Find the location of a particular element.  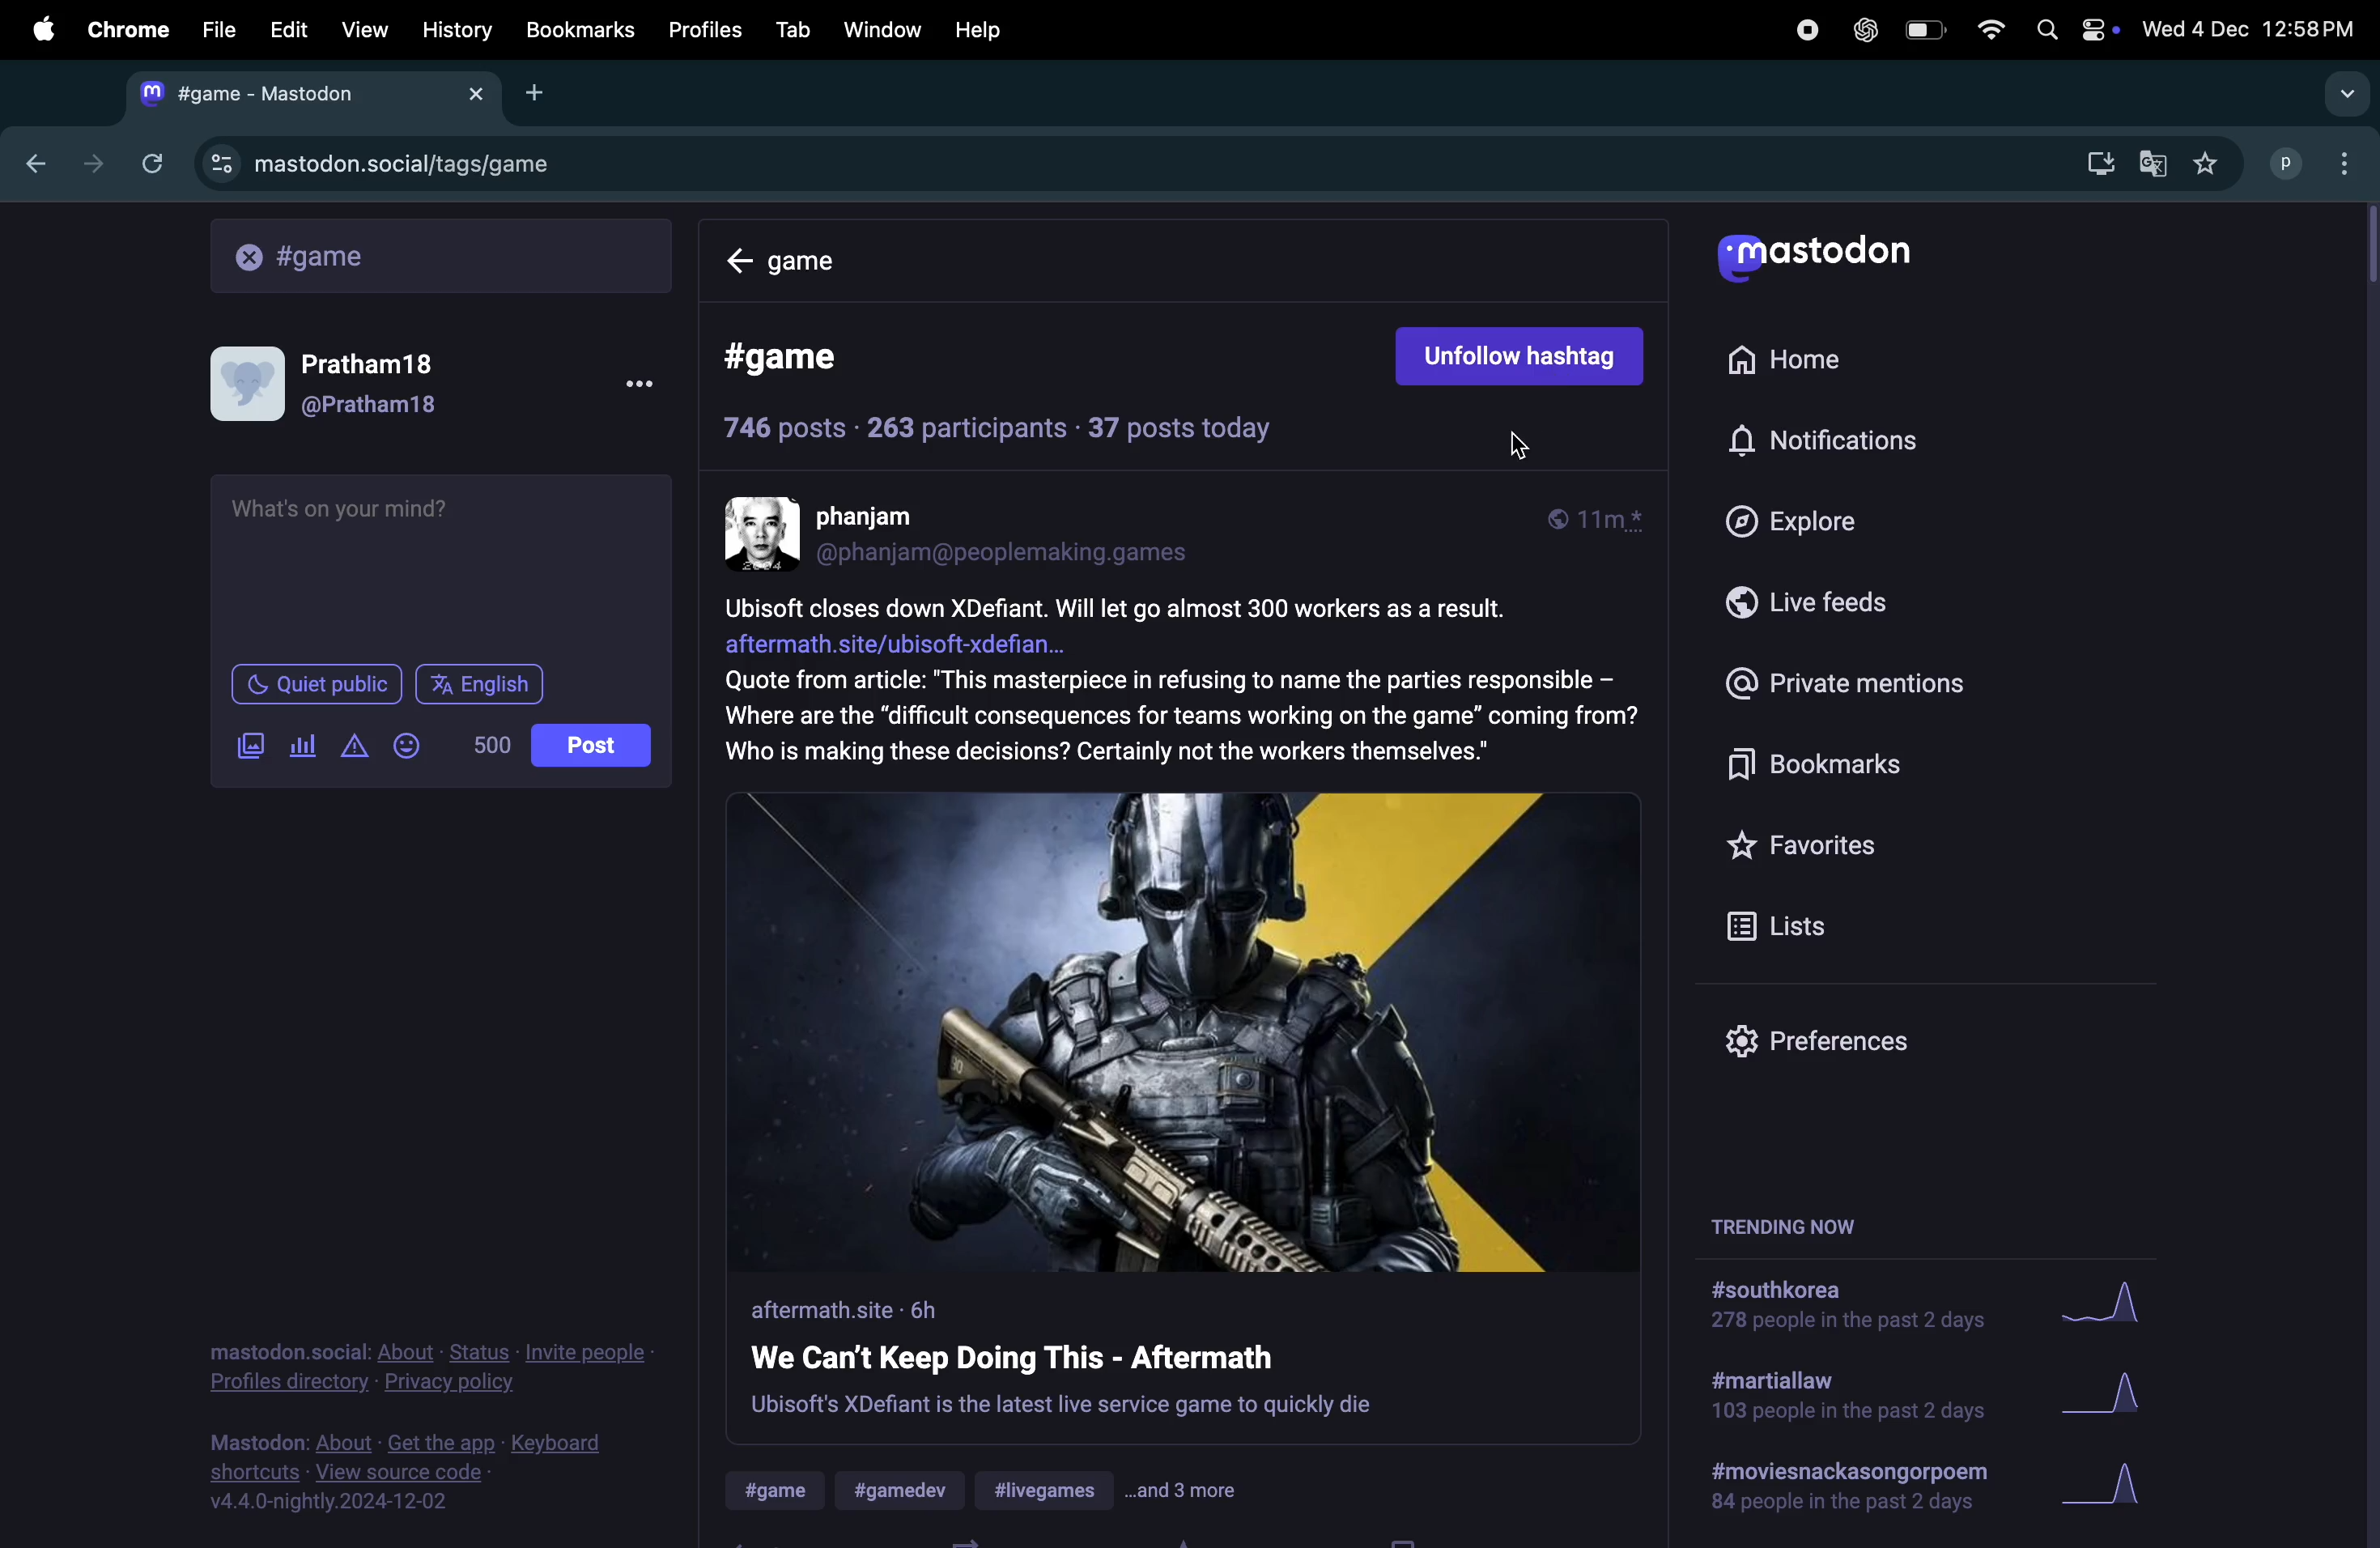

next tab is located at coordinates (94, 160).